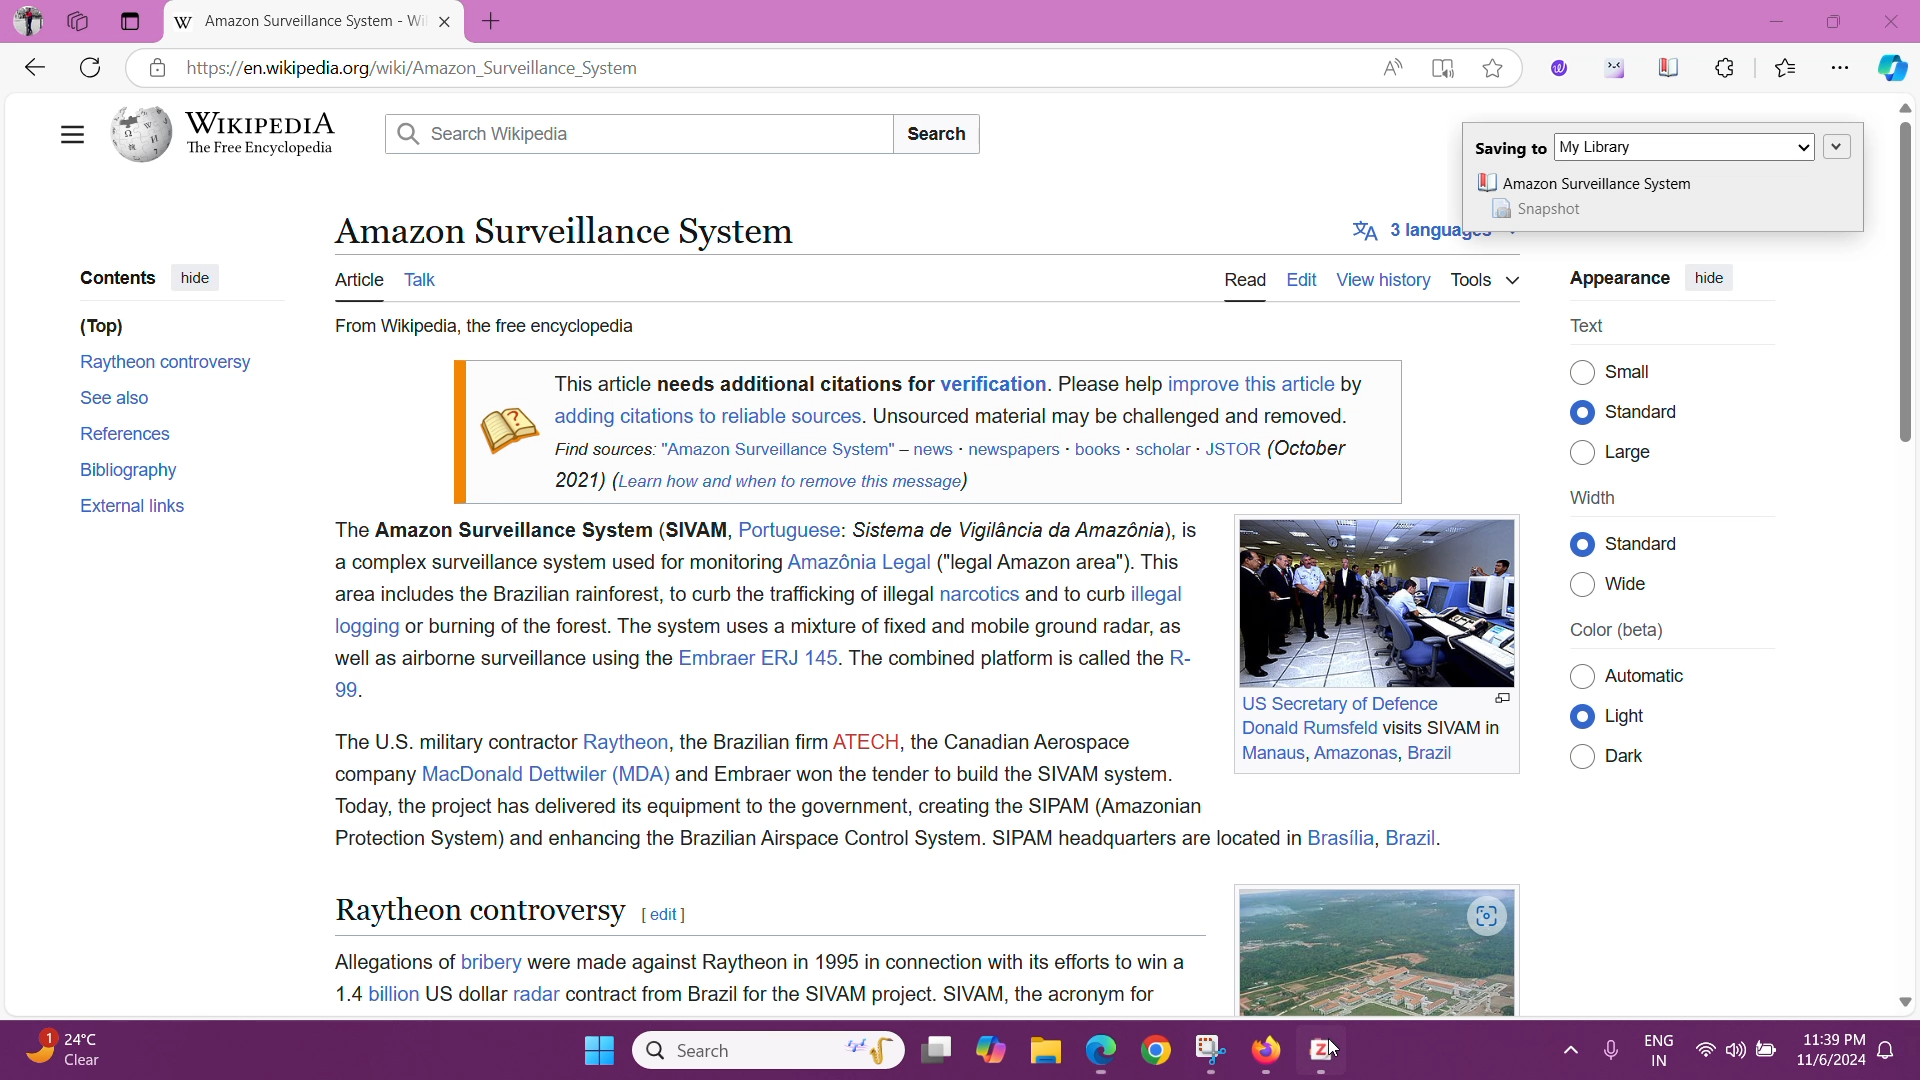  I want to click on 99, so click(346, 690).